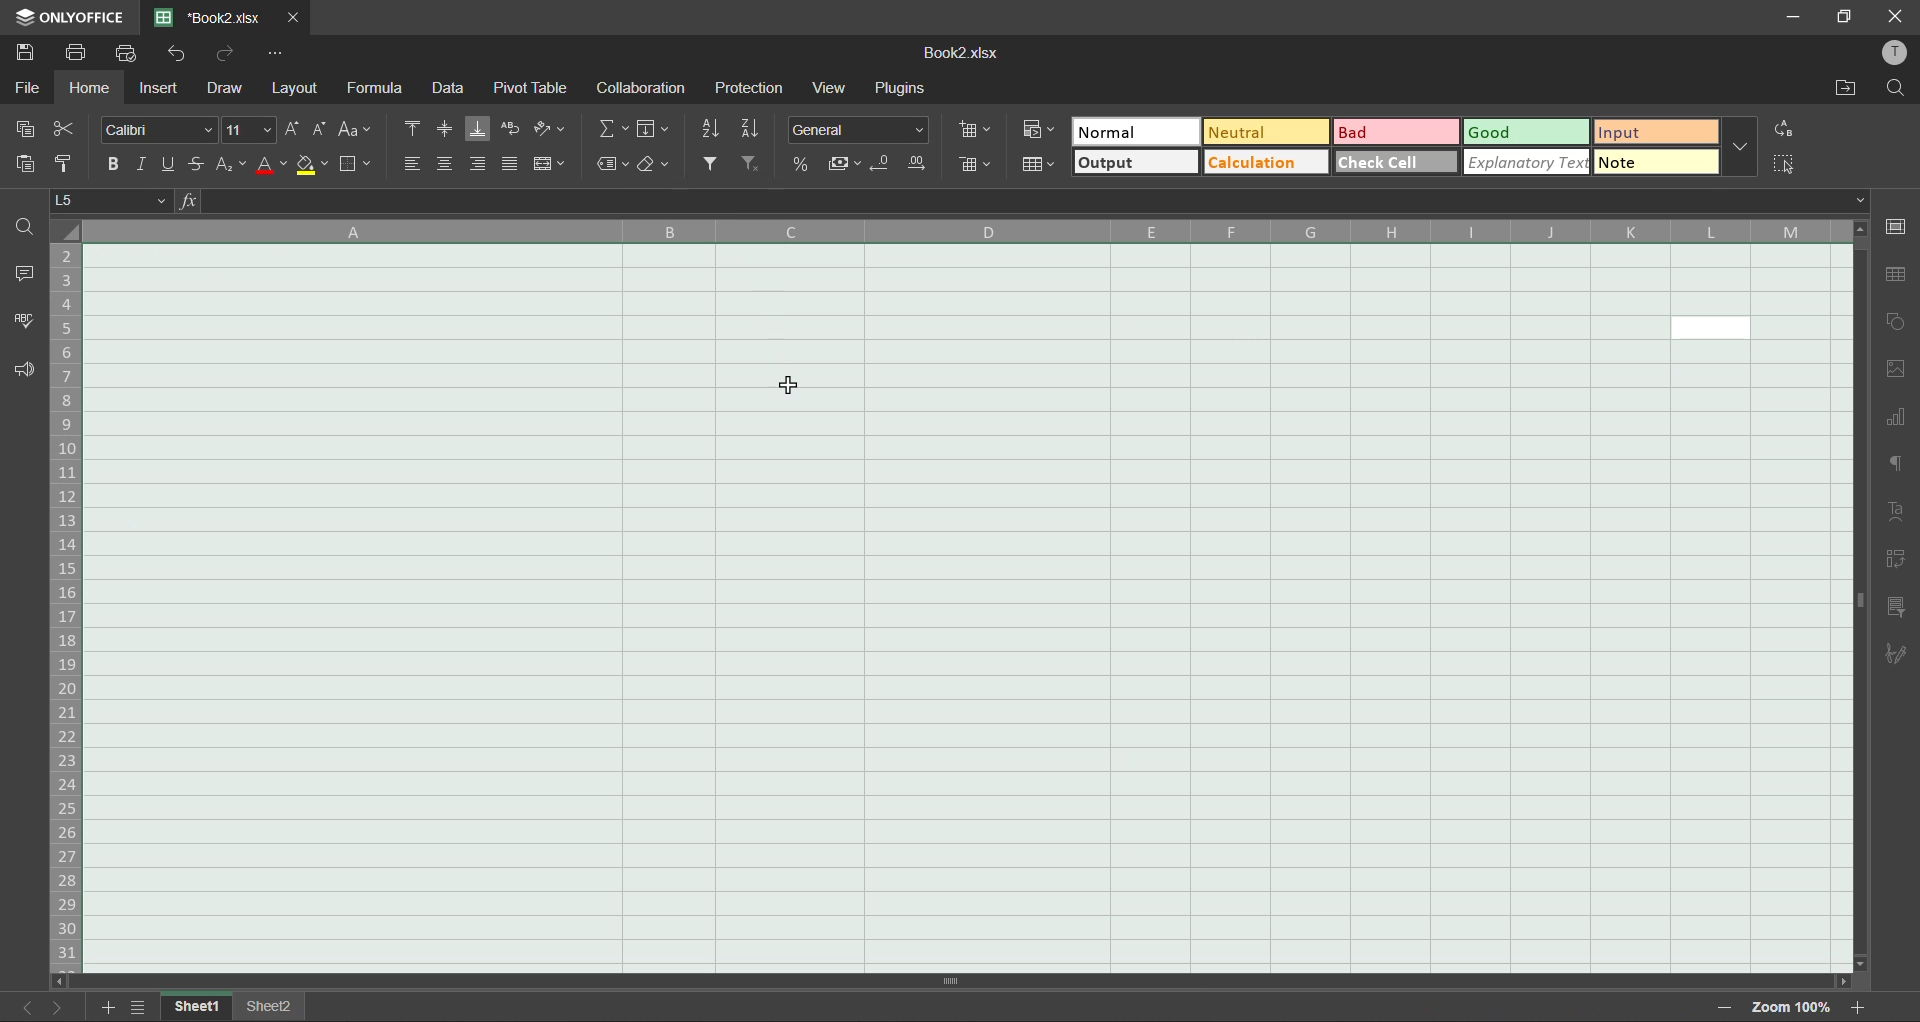 This screenshot has width=1920, height=1022. I want to click on insert, so click(158, 89).